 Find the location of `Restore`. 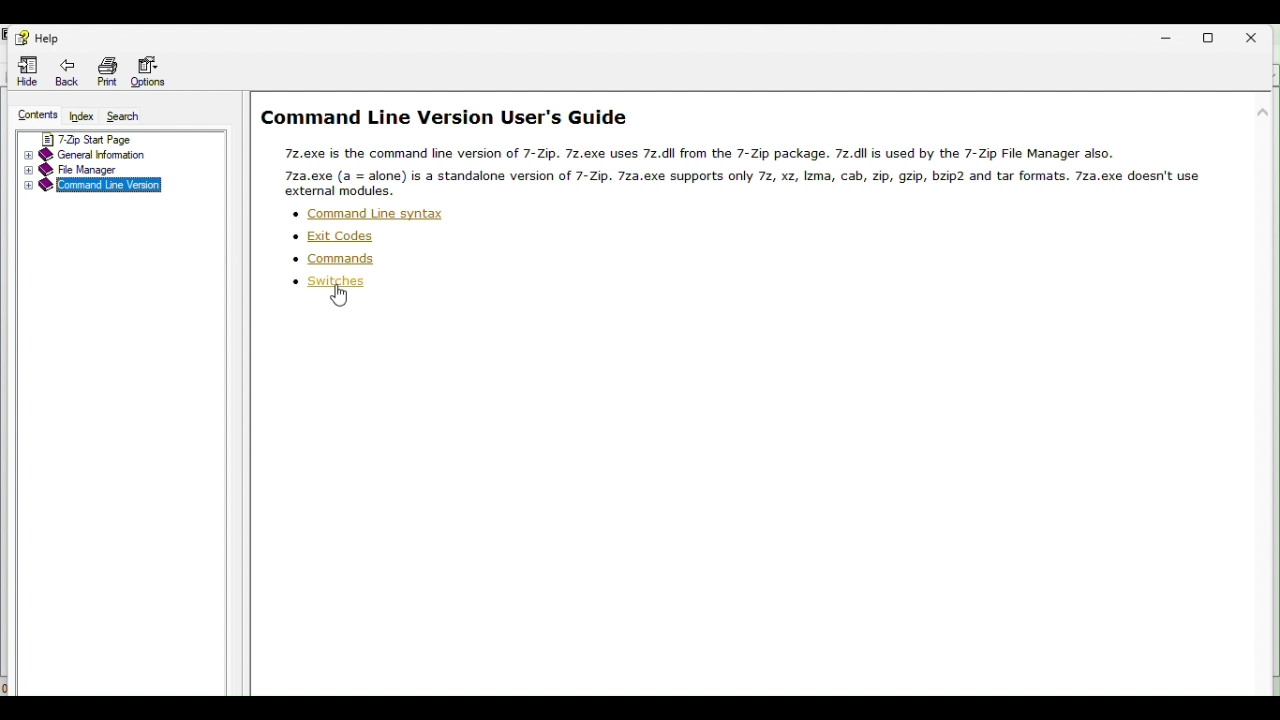

Restore is located at coordinates (1215, 35).